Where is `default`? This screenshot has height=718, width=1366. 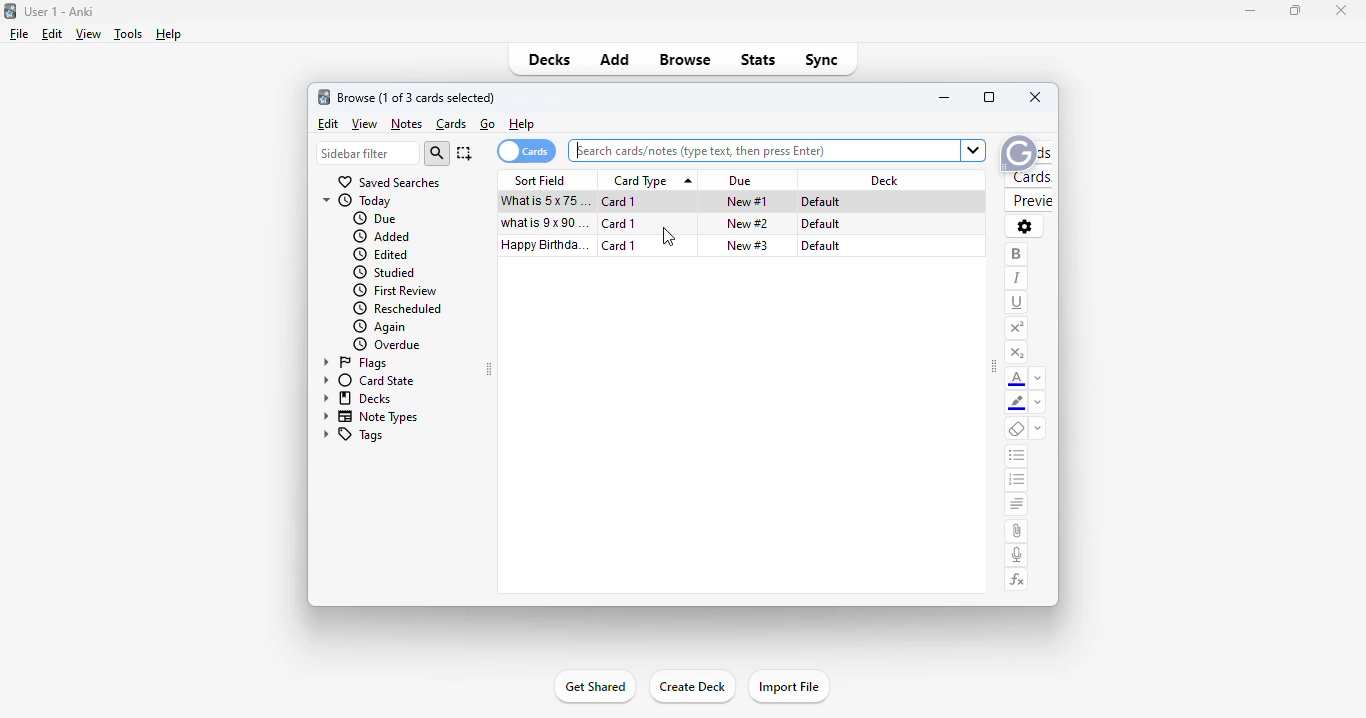 default is located at coordinates (820, 223).